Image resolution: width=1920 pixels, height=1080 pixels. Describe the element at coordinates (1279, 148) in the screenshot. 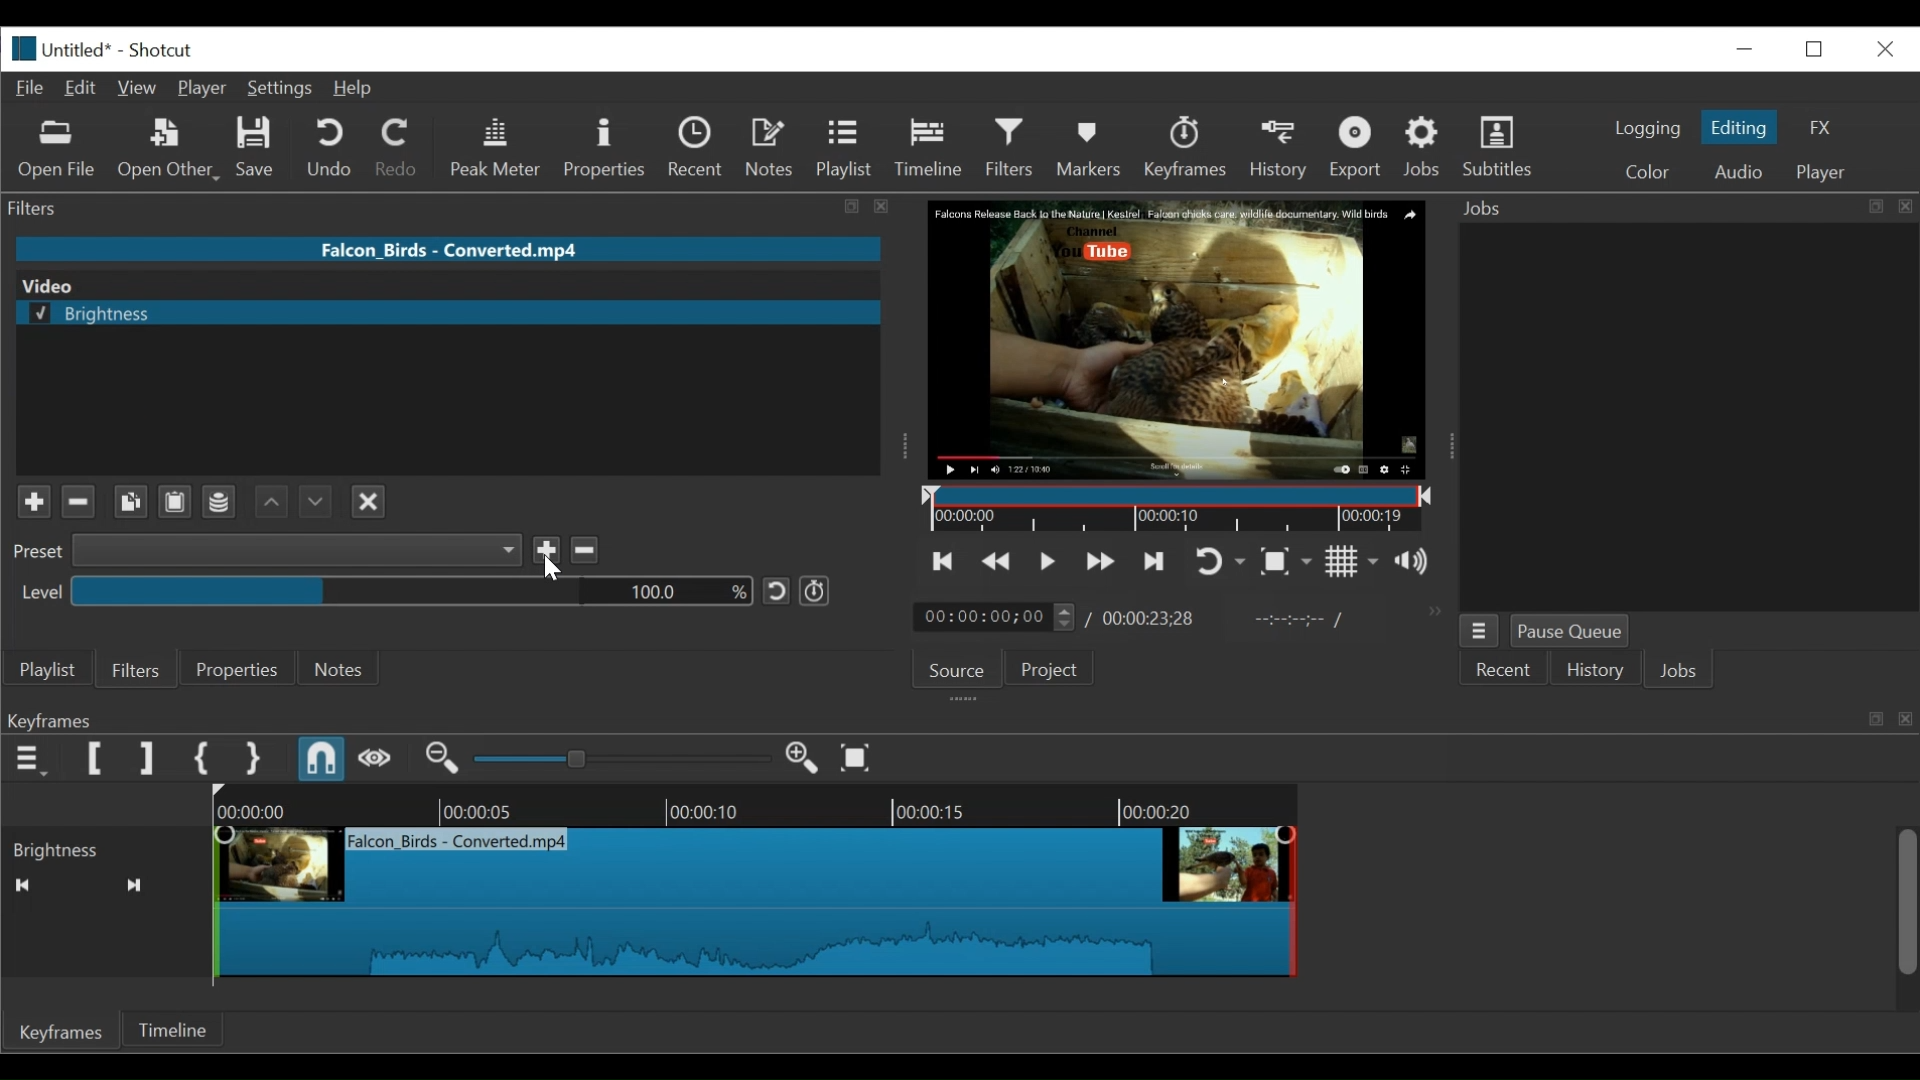

I see `History` at that location.